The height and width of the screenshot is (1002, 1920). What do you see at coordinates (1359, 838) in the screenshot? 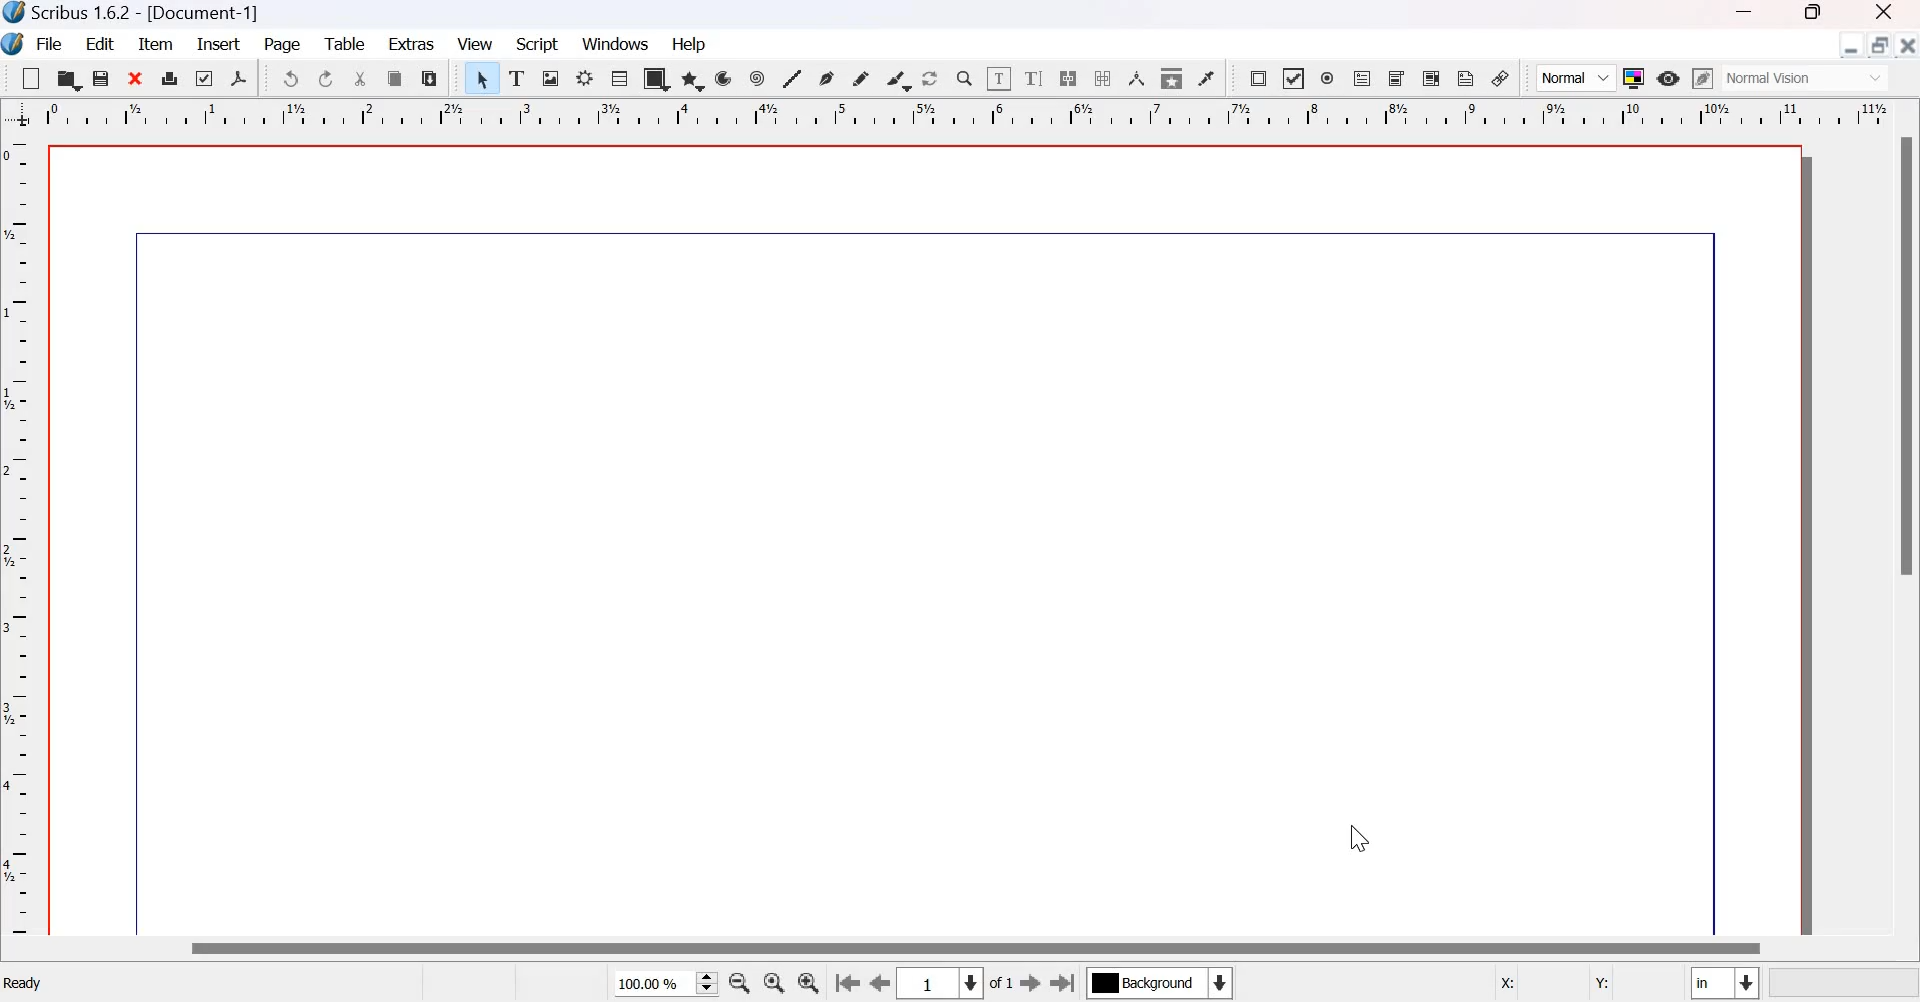
I see `cursor` at bounding box center [1359, 838].